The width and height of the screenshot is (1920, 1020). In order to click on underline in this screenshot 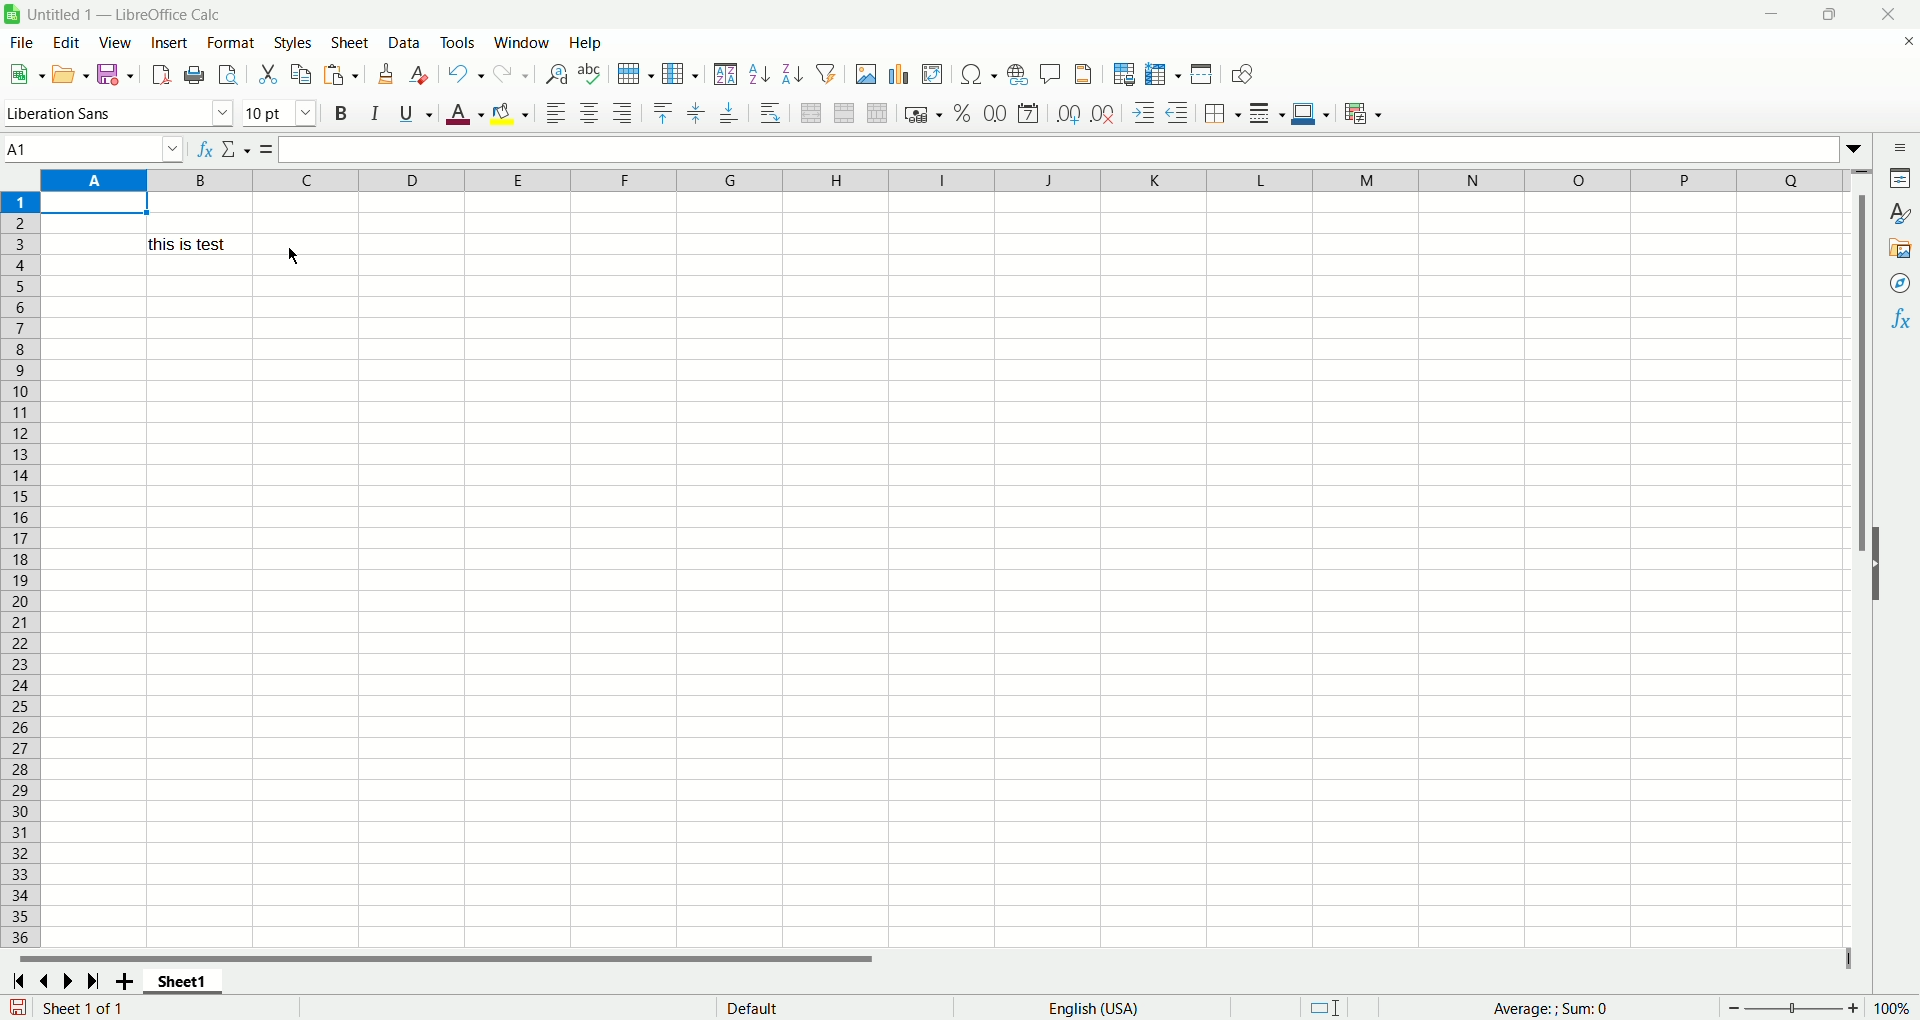, I will do `click(414, 112)`.